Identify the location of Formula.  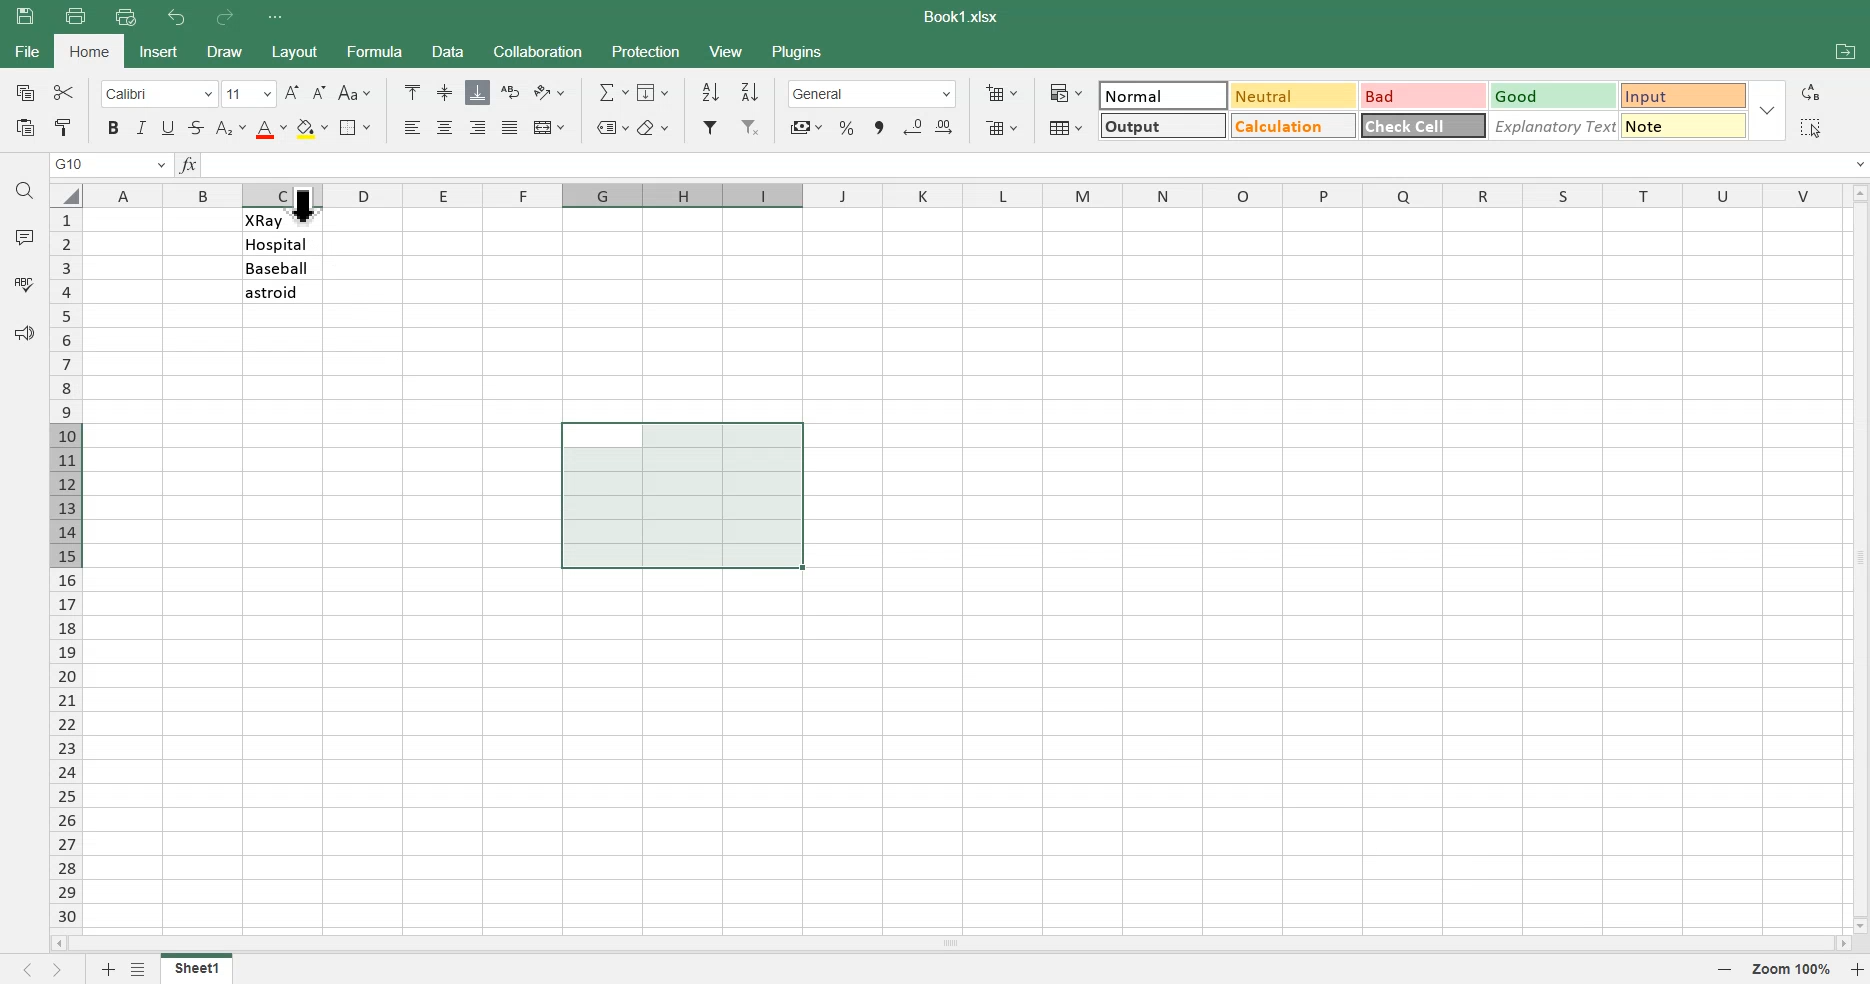
(372, 50).